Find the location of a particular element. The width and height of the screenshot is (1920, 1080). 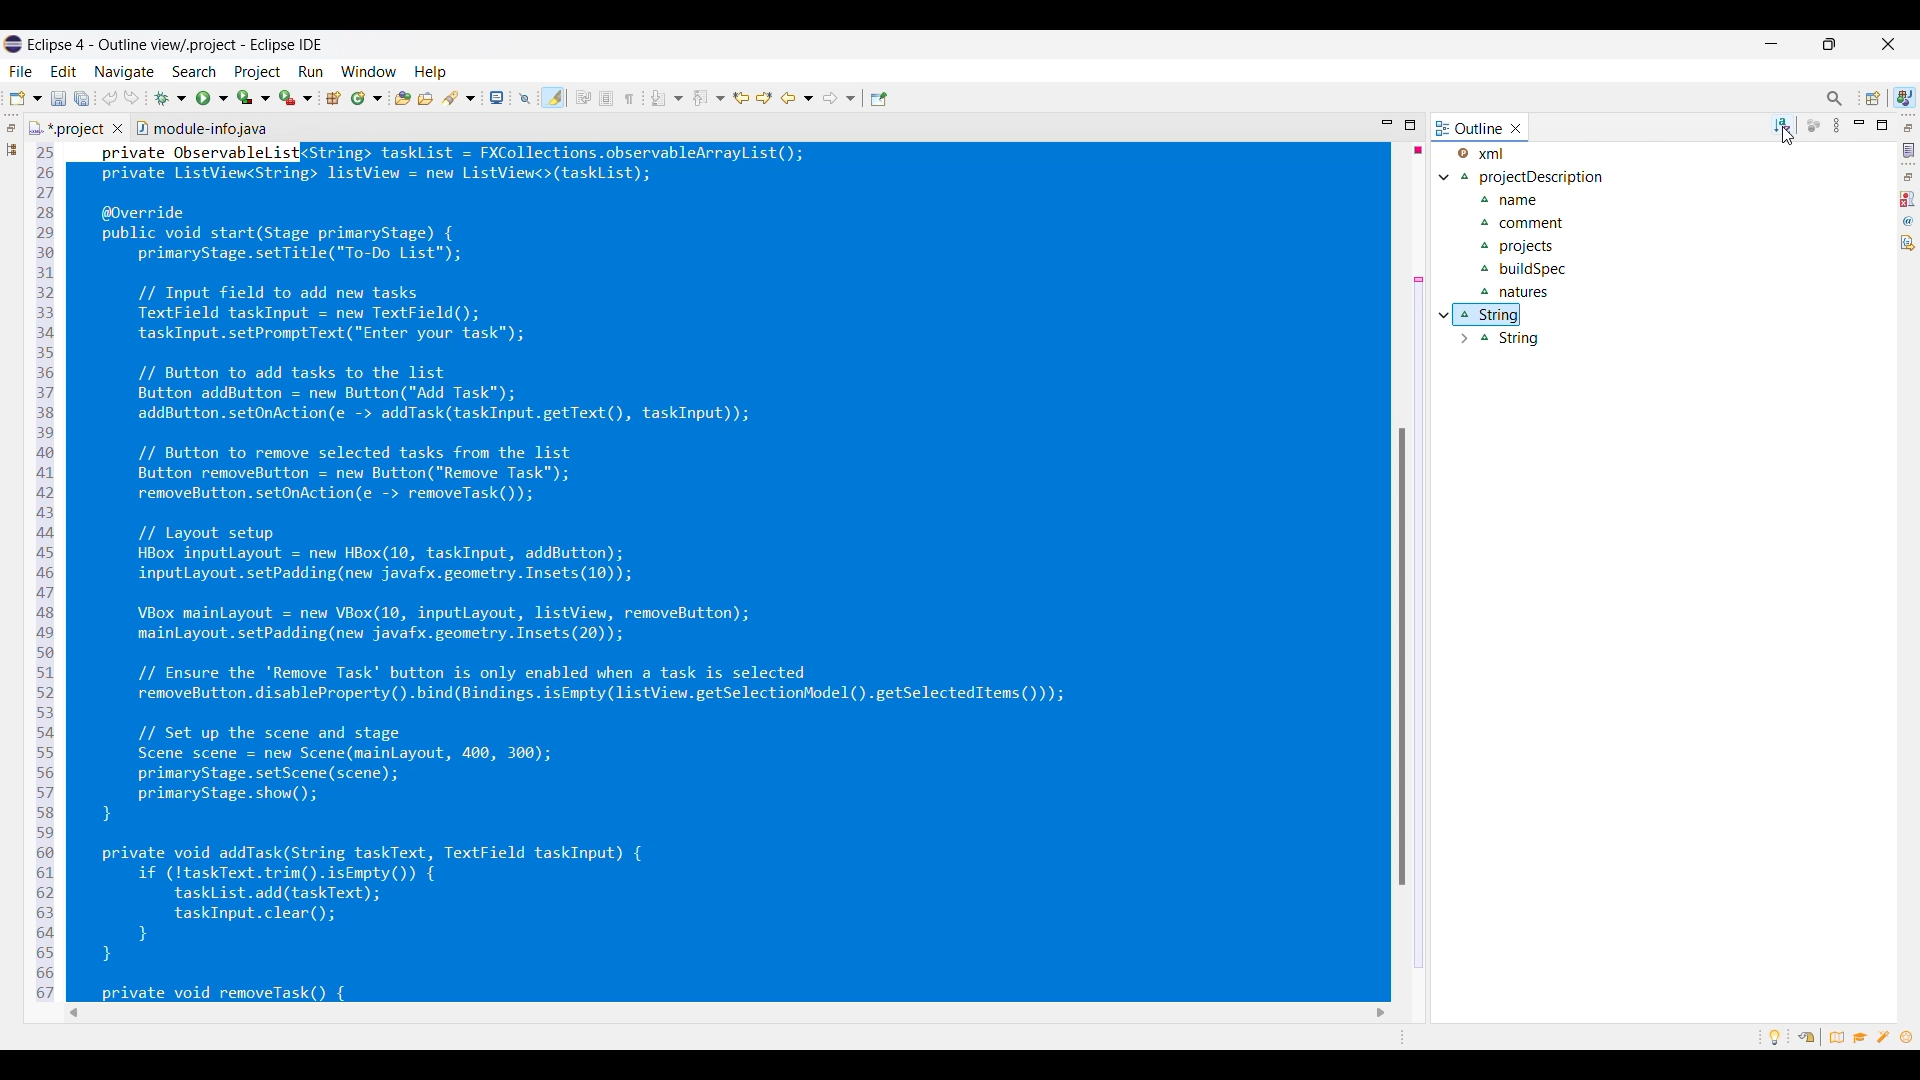

Undo is located at coordinates (110, 97).